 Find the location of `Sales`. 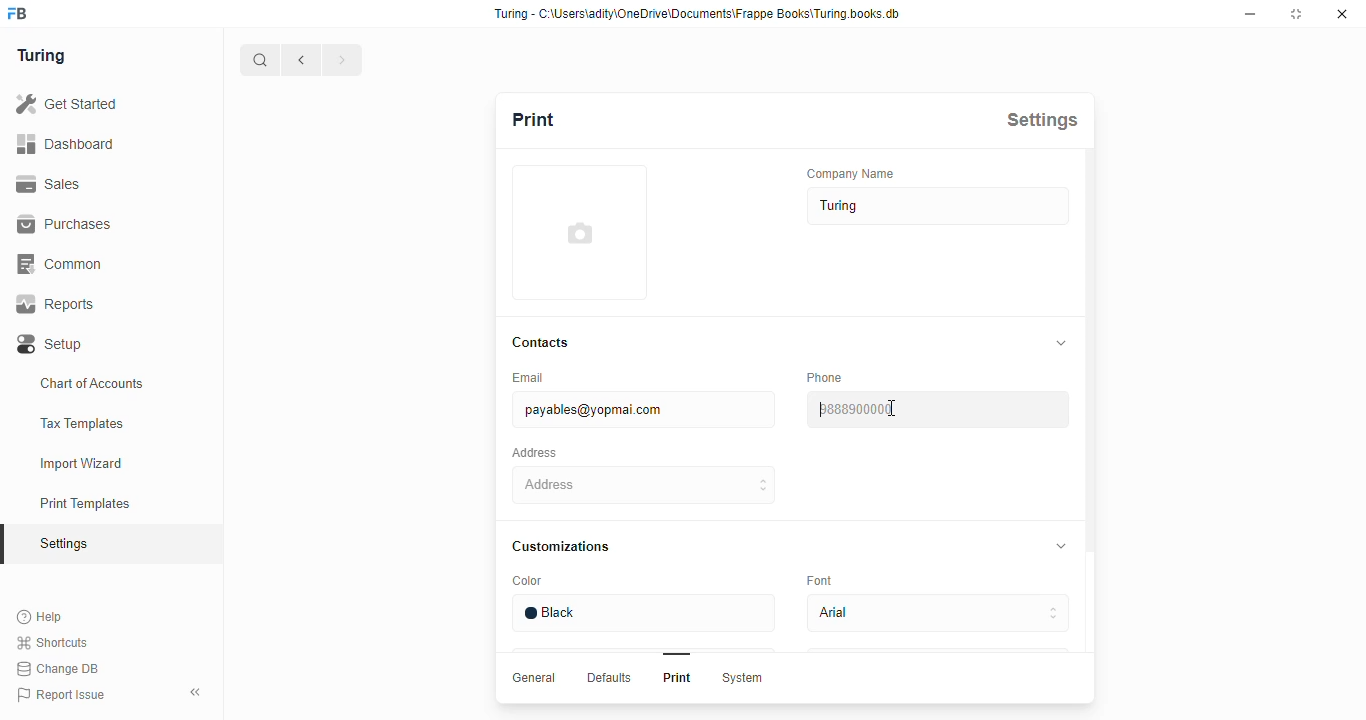

Sales is located at coordinates (98, 182).